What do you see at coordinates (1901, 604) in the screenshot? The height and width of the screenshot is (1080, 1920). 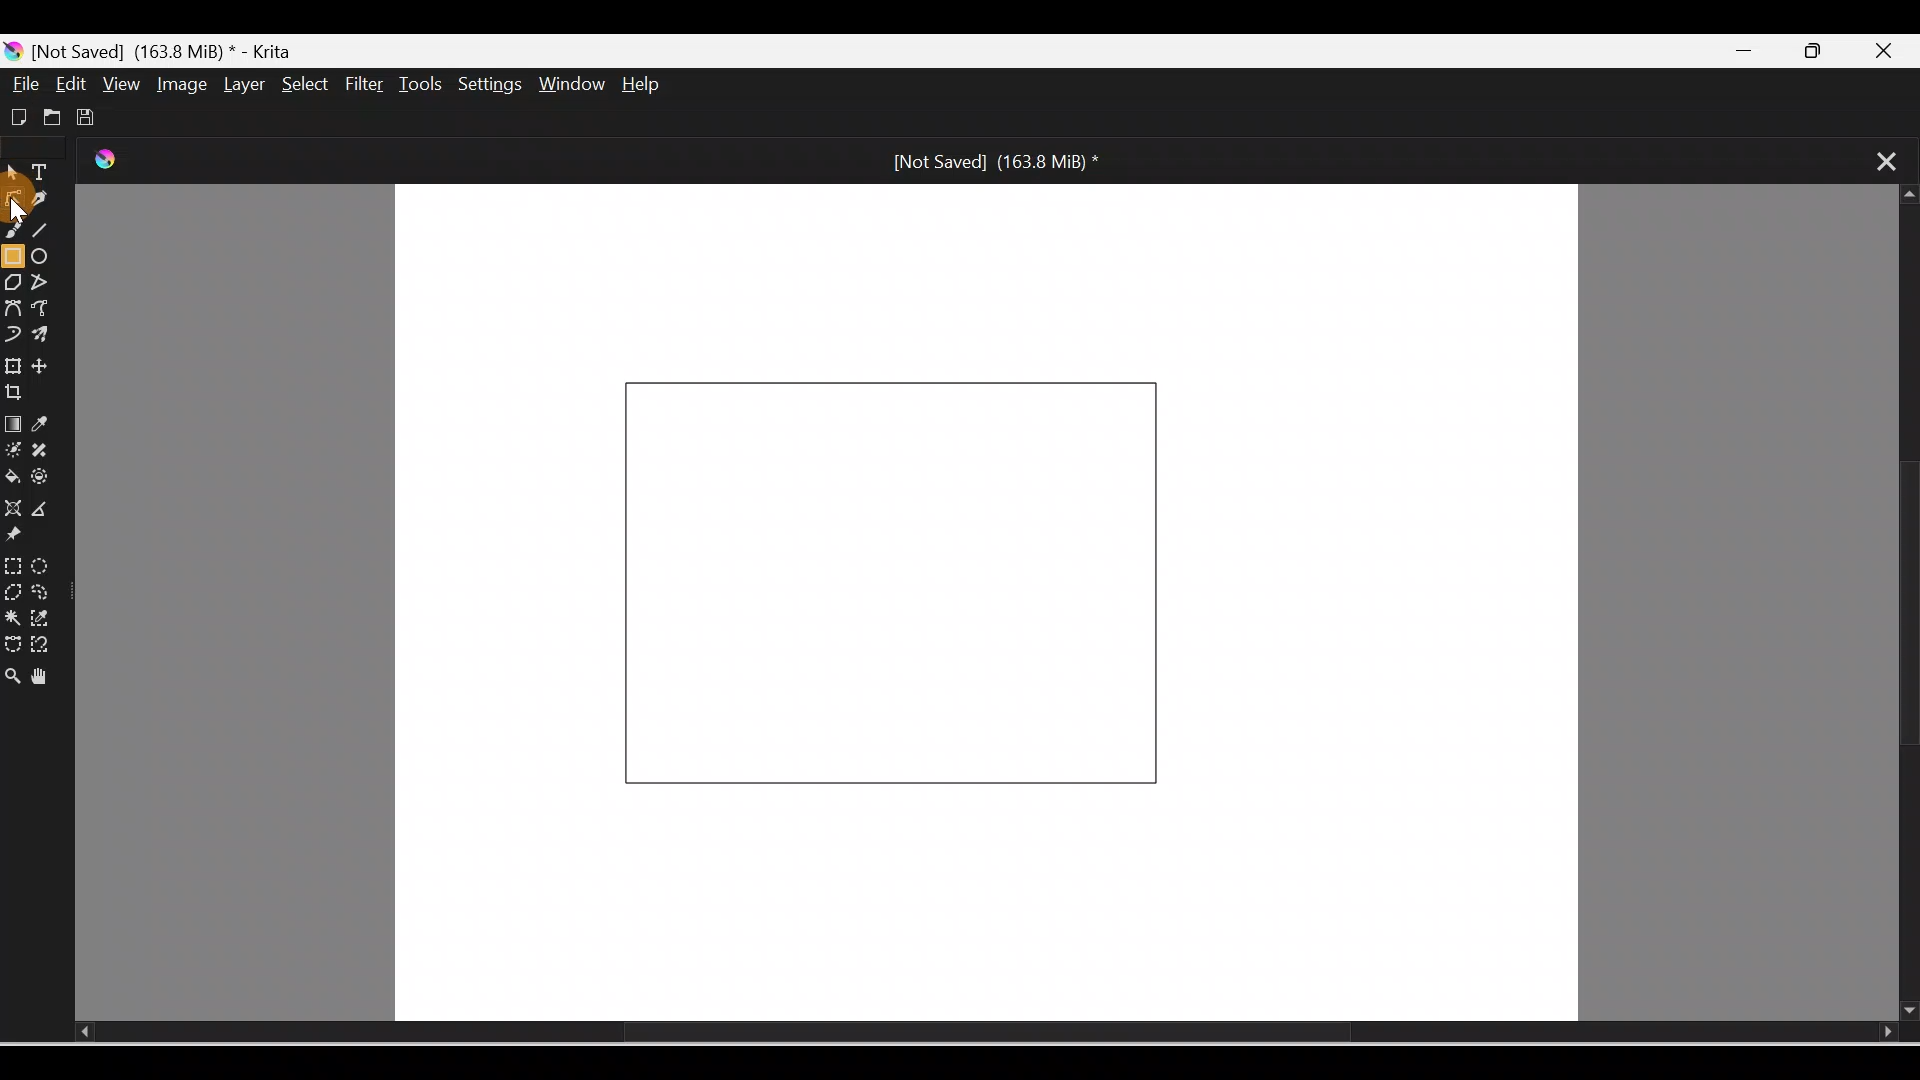 I see `Scroll bar` at bounding box center [1901, 604].